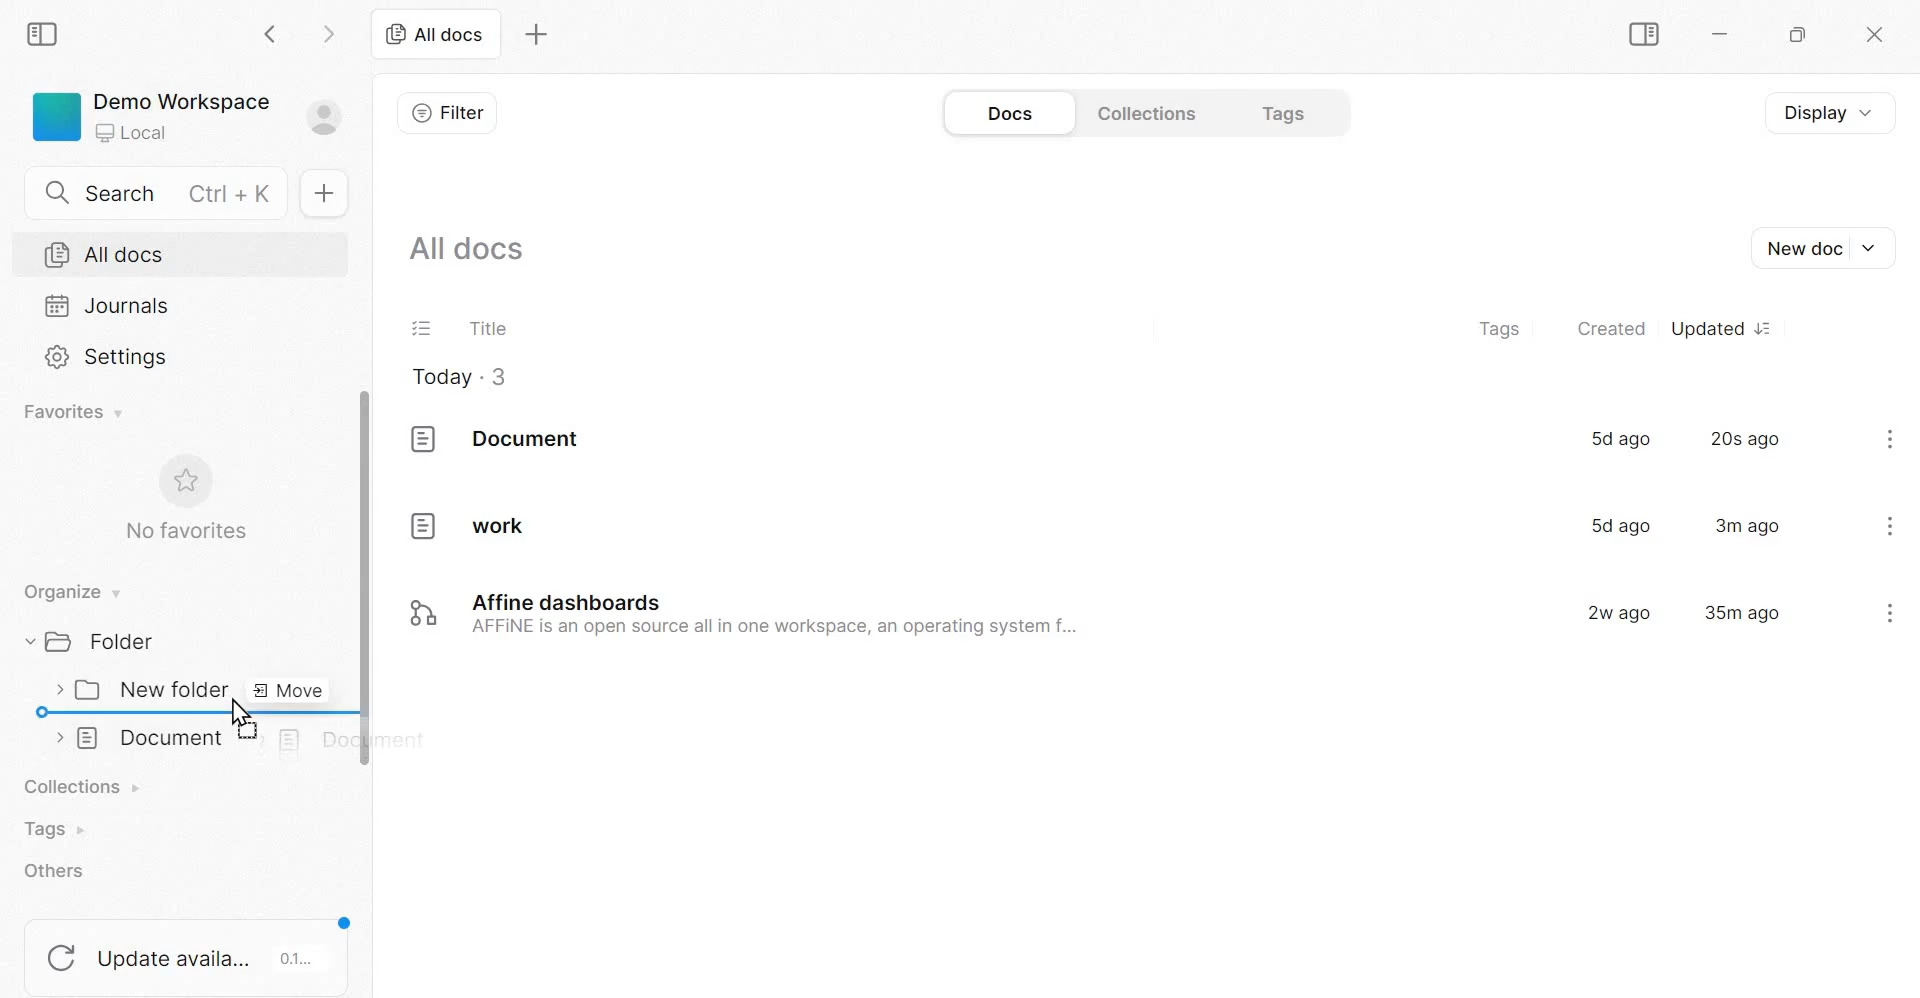 The image size is (1920, 998). What do you see at coordinates (1745, 439) in the screenshot?
I see `20s ago` at bounding box center [1745, 439].